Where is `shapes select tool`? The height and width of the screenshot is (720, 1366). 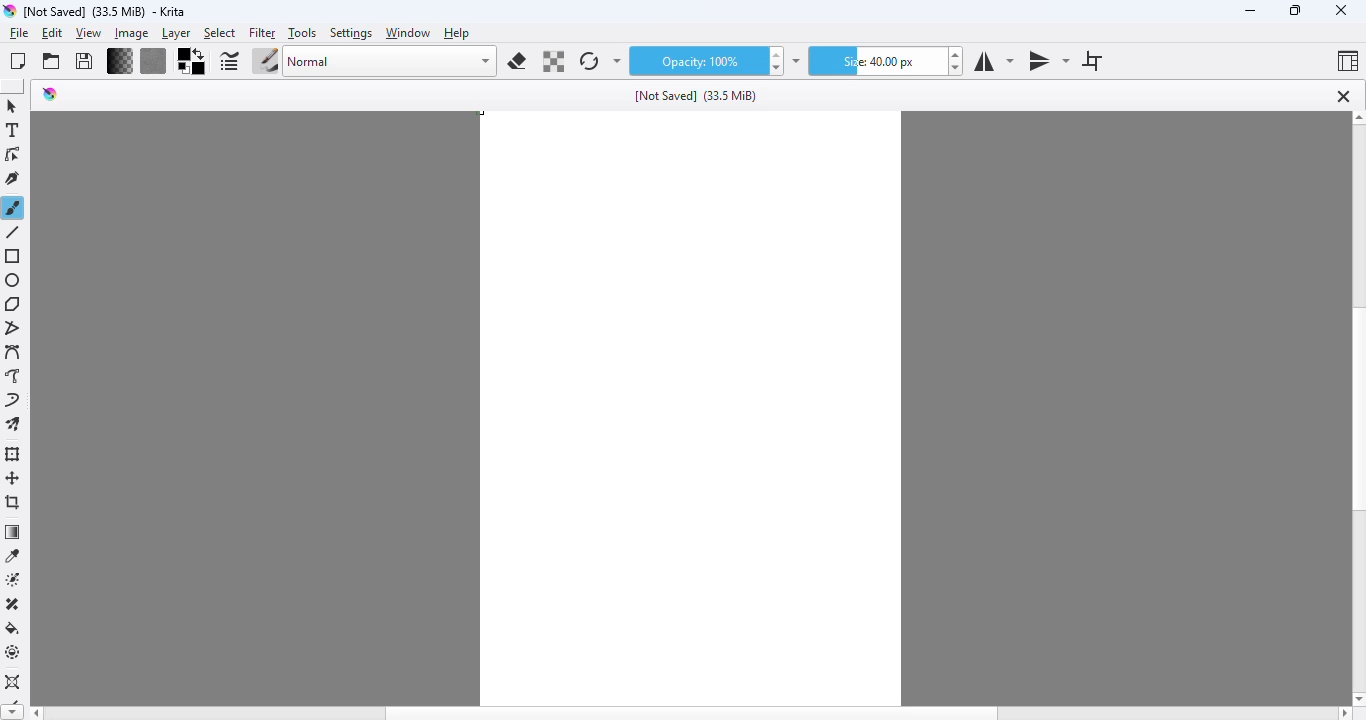
shapes select tool is located at coordinates (13, 106).